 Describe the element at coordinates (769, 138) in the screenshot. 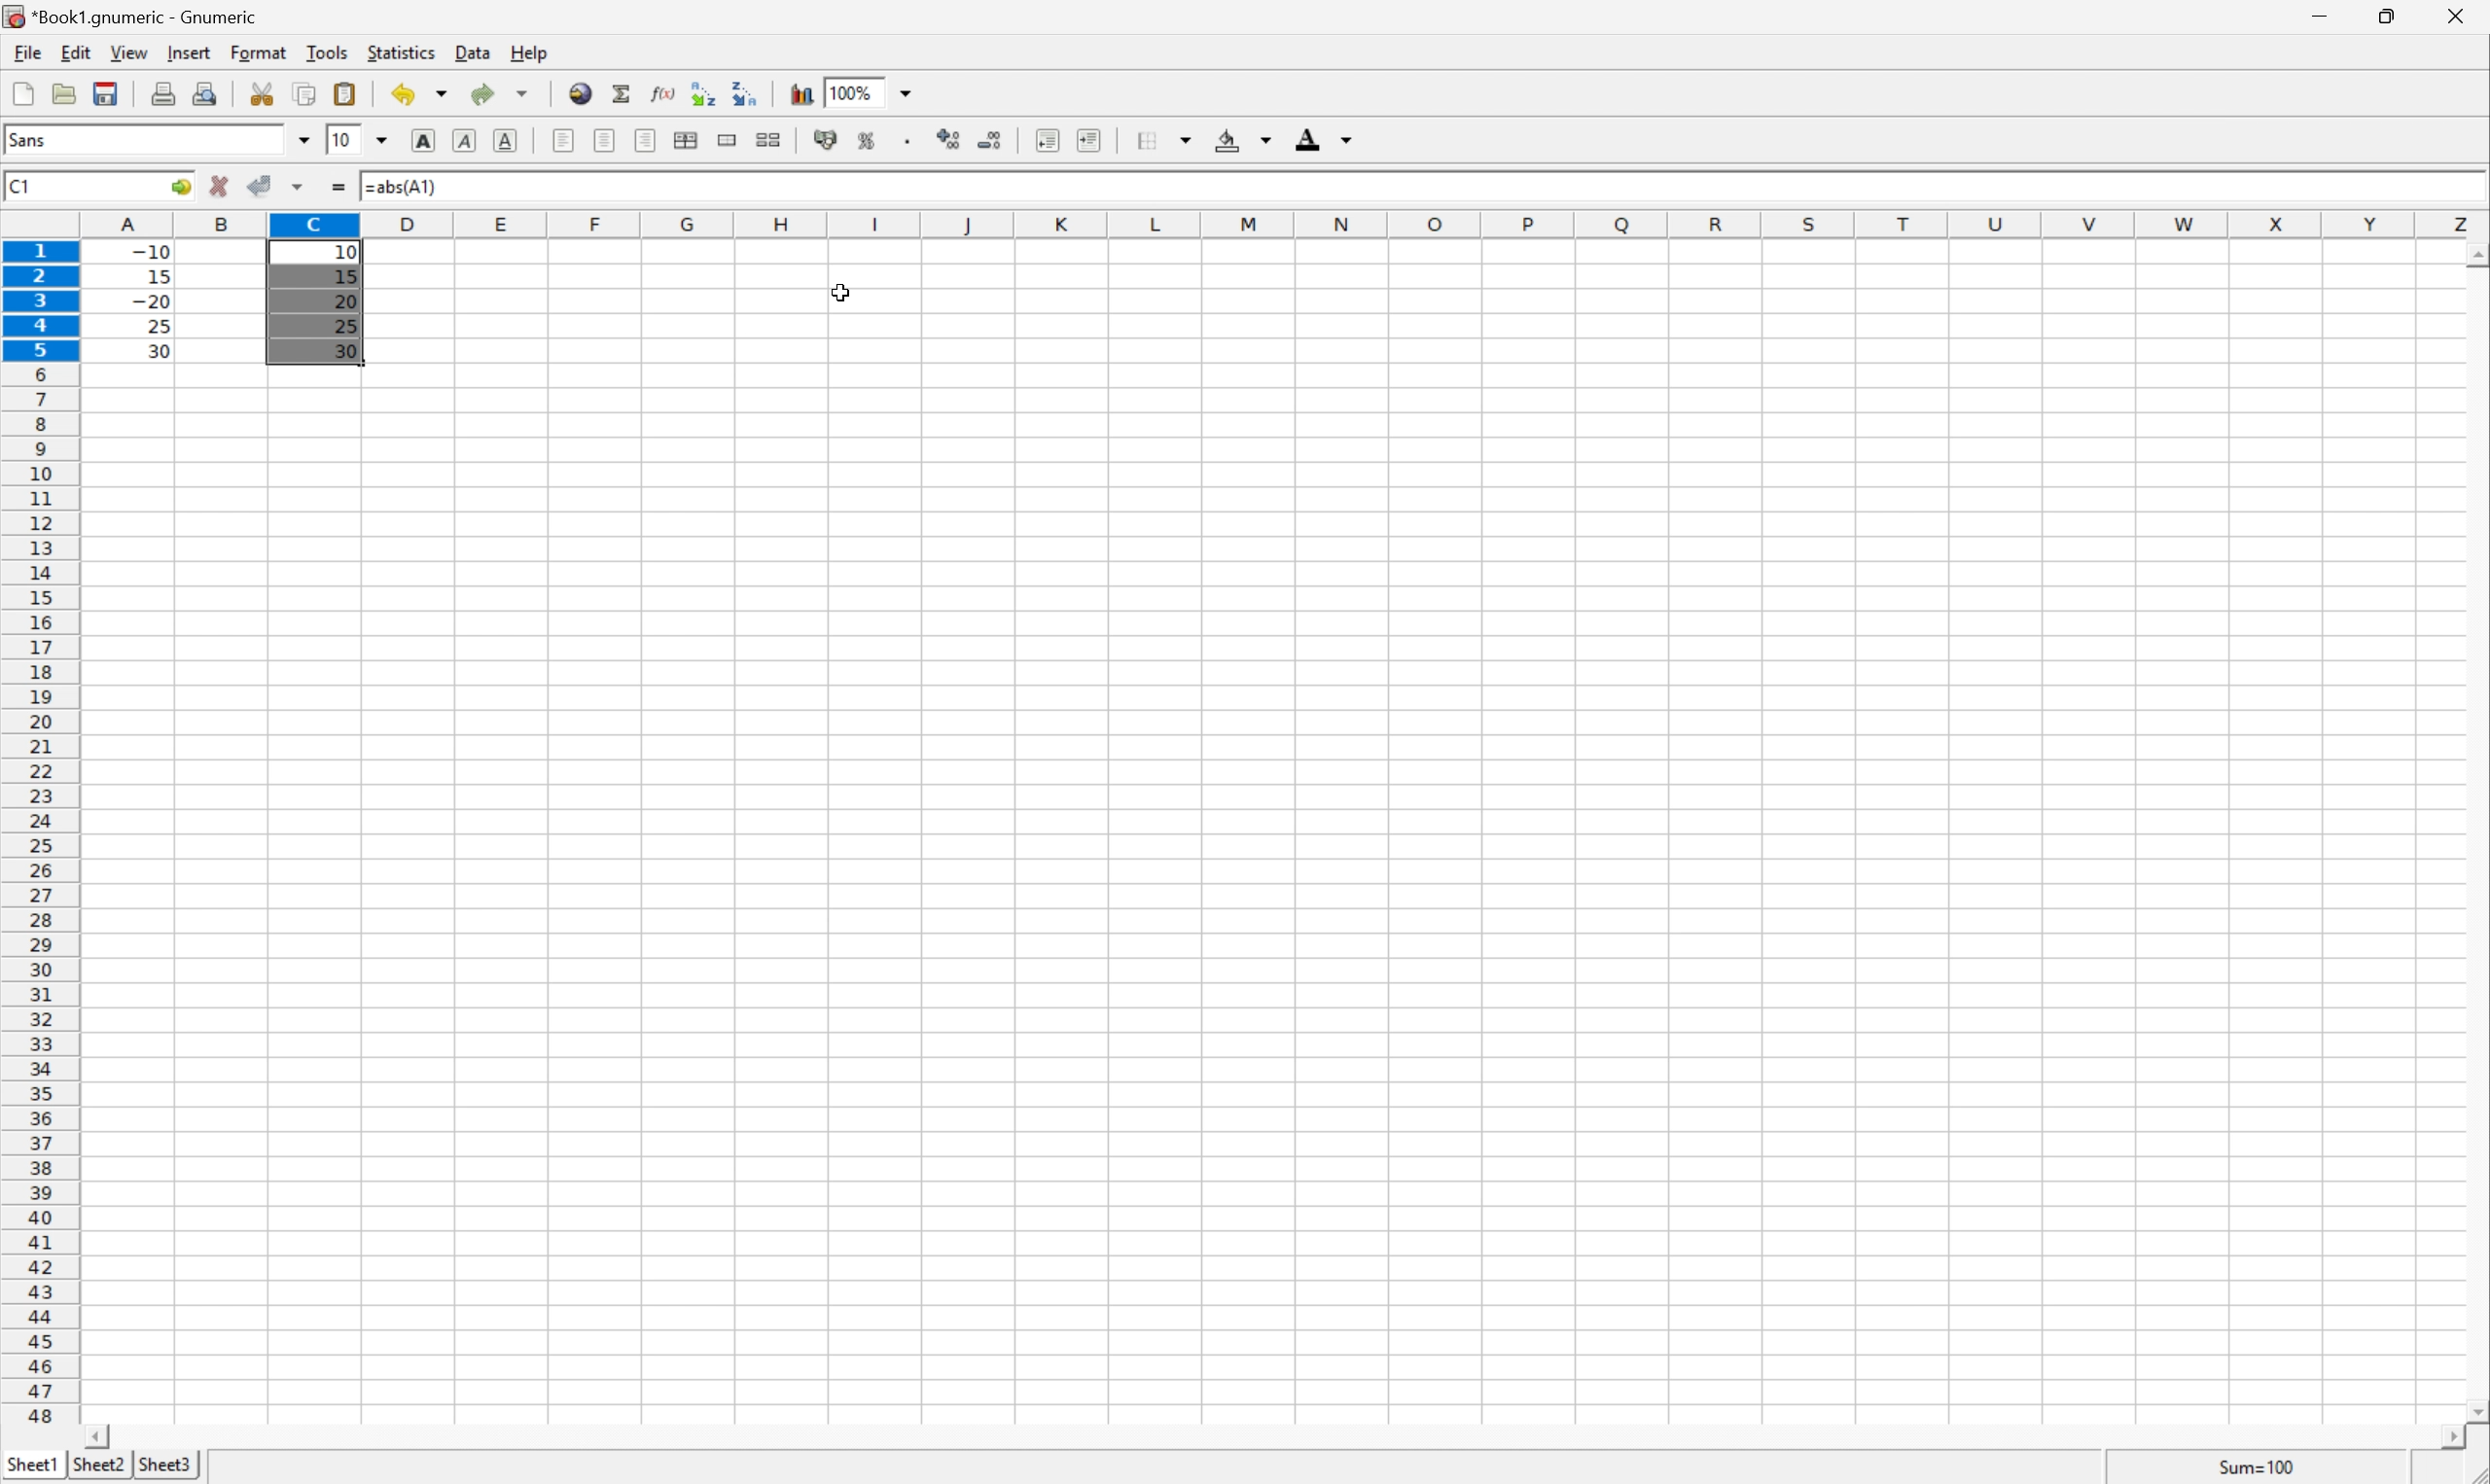

I see `split merged ranges of cells` at that location.